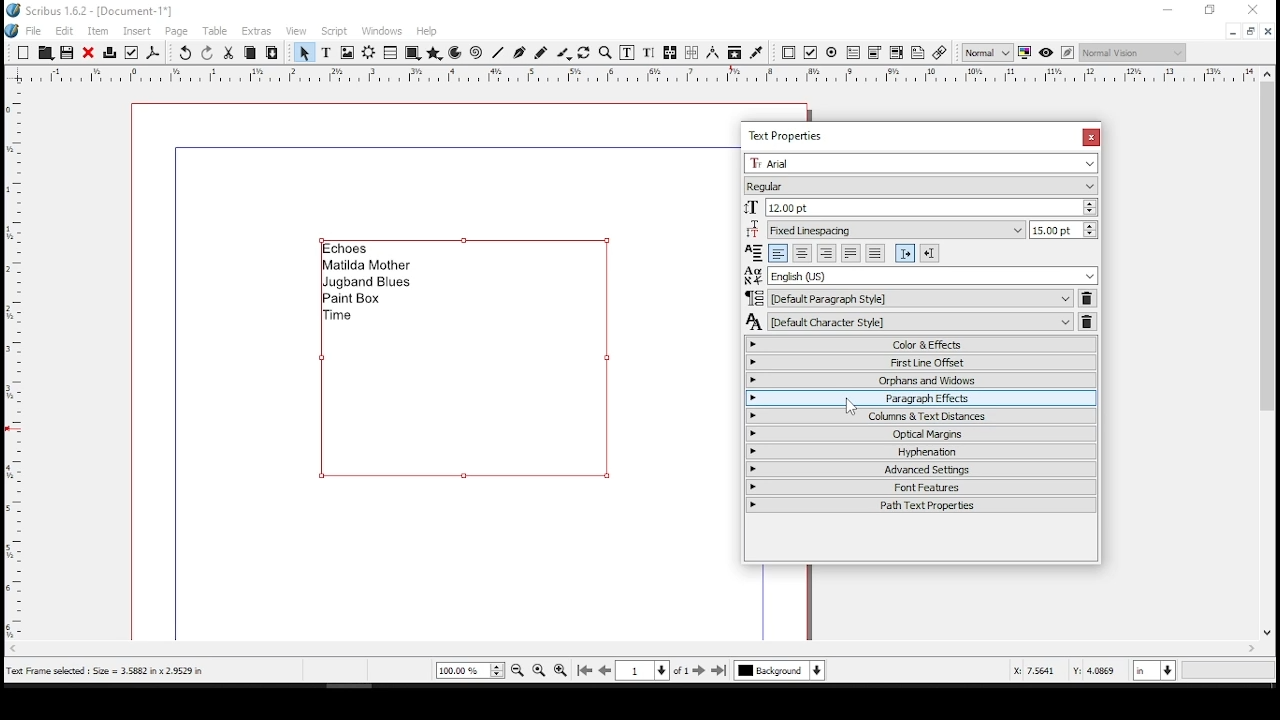 The height and width of the screenshot is (720, 1280). Describe the element at coordinates (607, 52) in the screenshot. I see `zoom in or out` at that location.